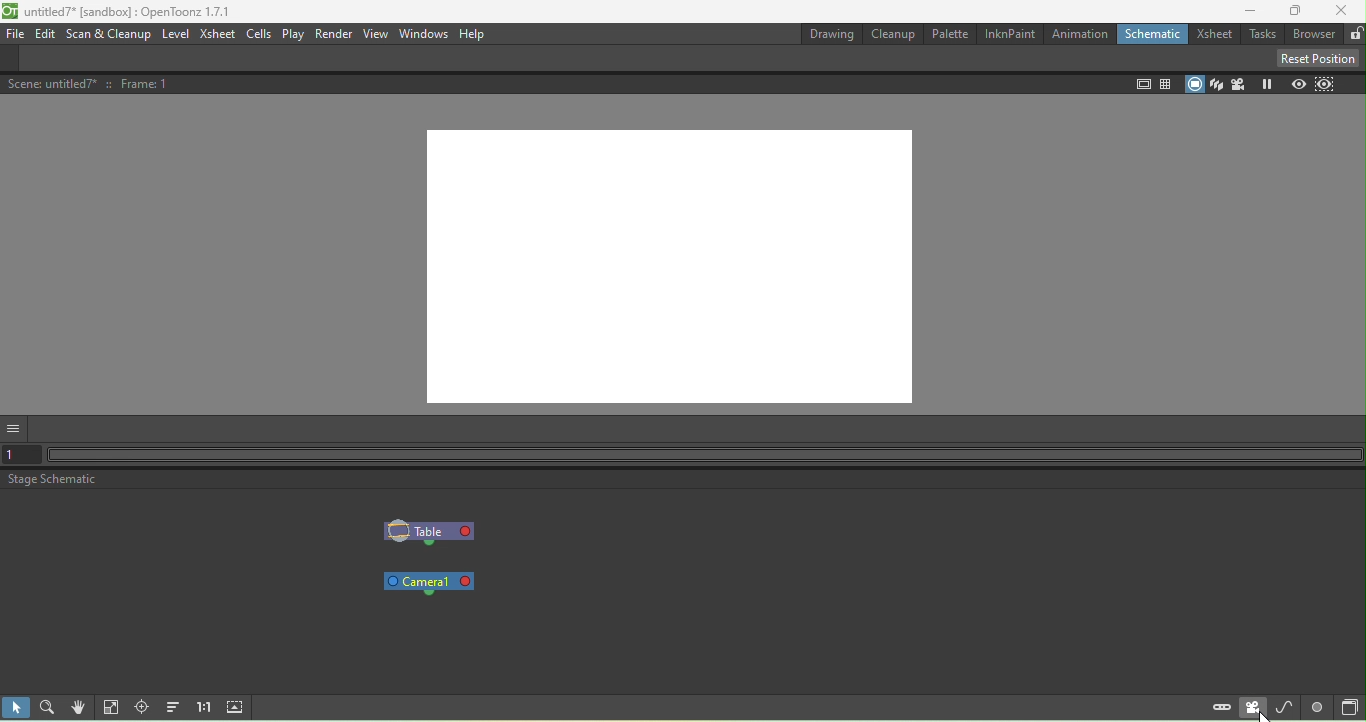 Image resolution: width=1366 pixels, height=722 pixels. Describe the element at coordinates (1080, 35) in the screenshot. I see `Animation` at that location.